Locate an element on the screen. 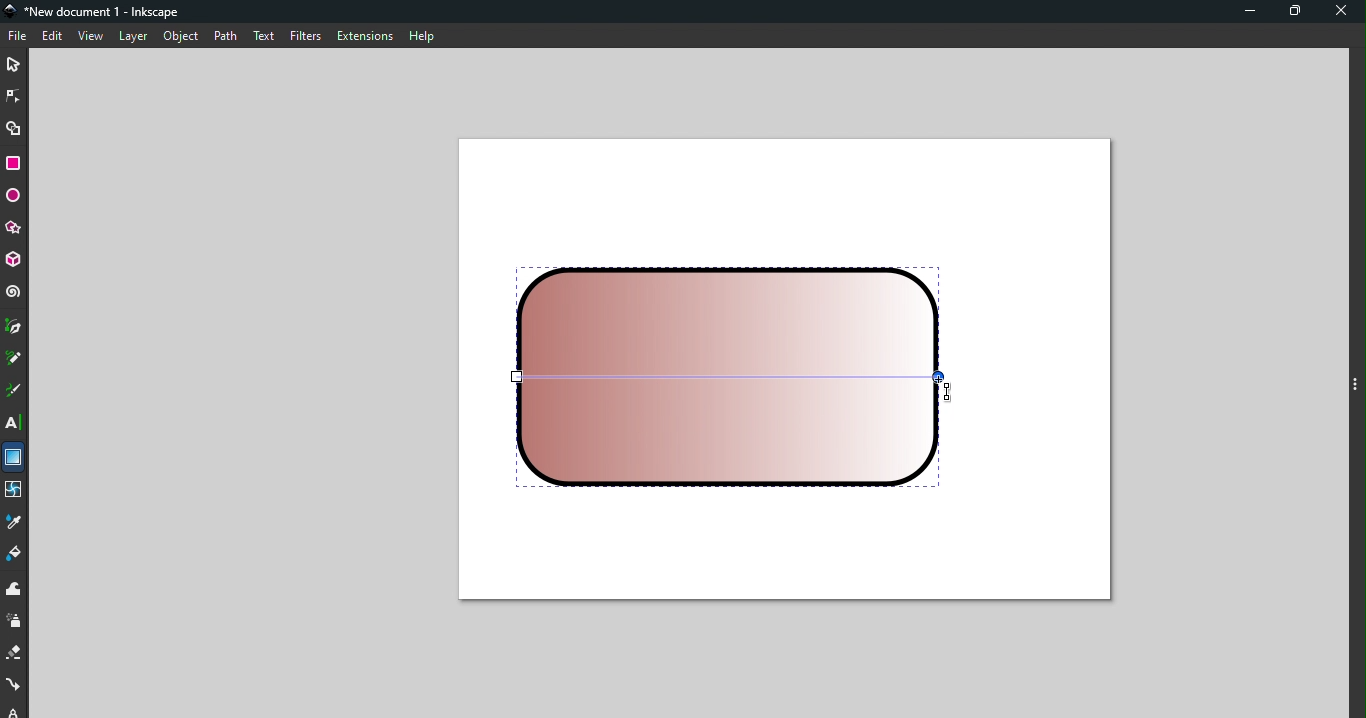 Image resolution: width=1366 pixels, height=718 pixels. ‘New document 1 - Inkscape is located at coordinates (105, 12).